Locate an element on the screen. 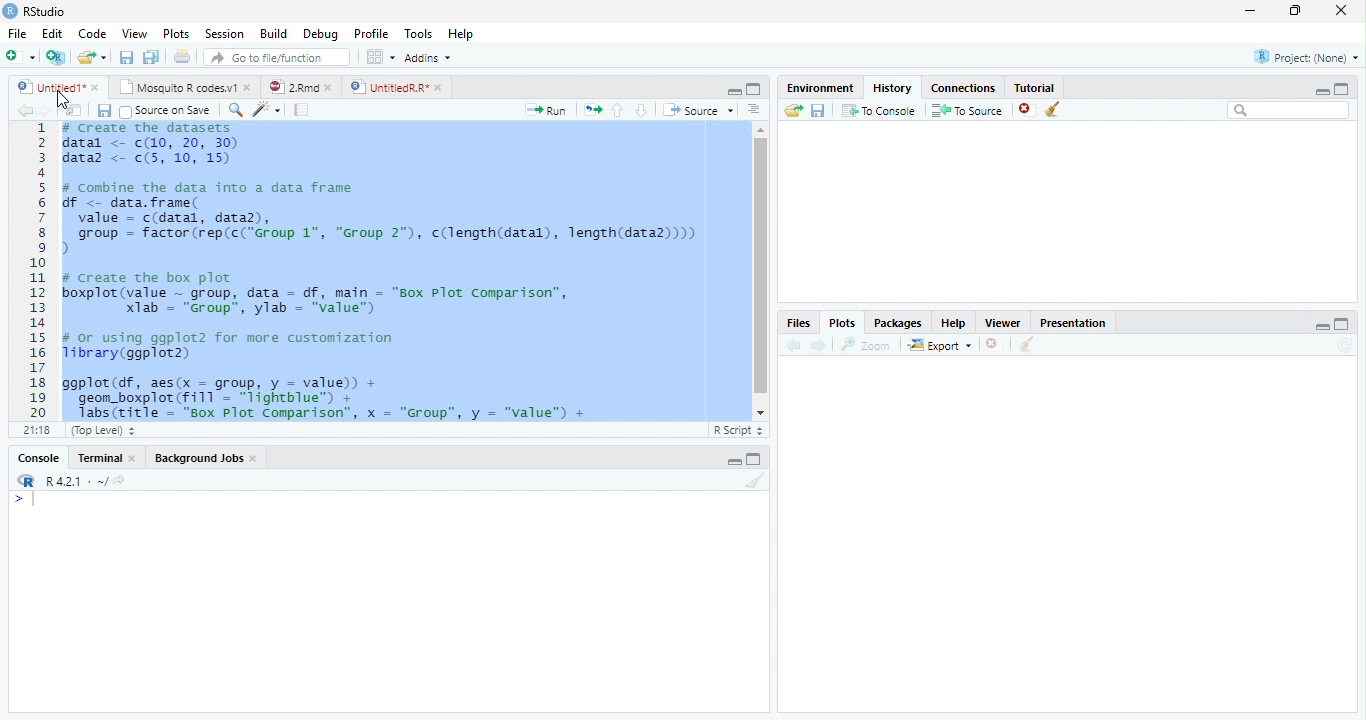 This screenshot has height=720, width=1366. Clear all plots is located at coordinates (1027, 344).